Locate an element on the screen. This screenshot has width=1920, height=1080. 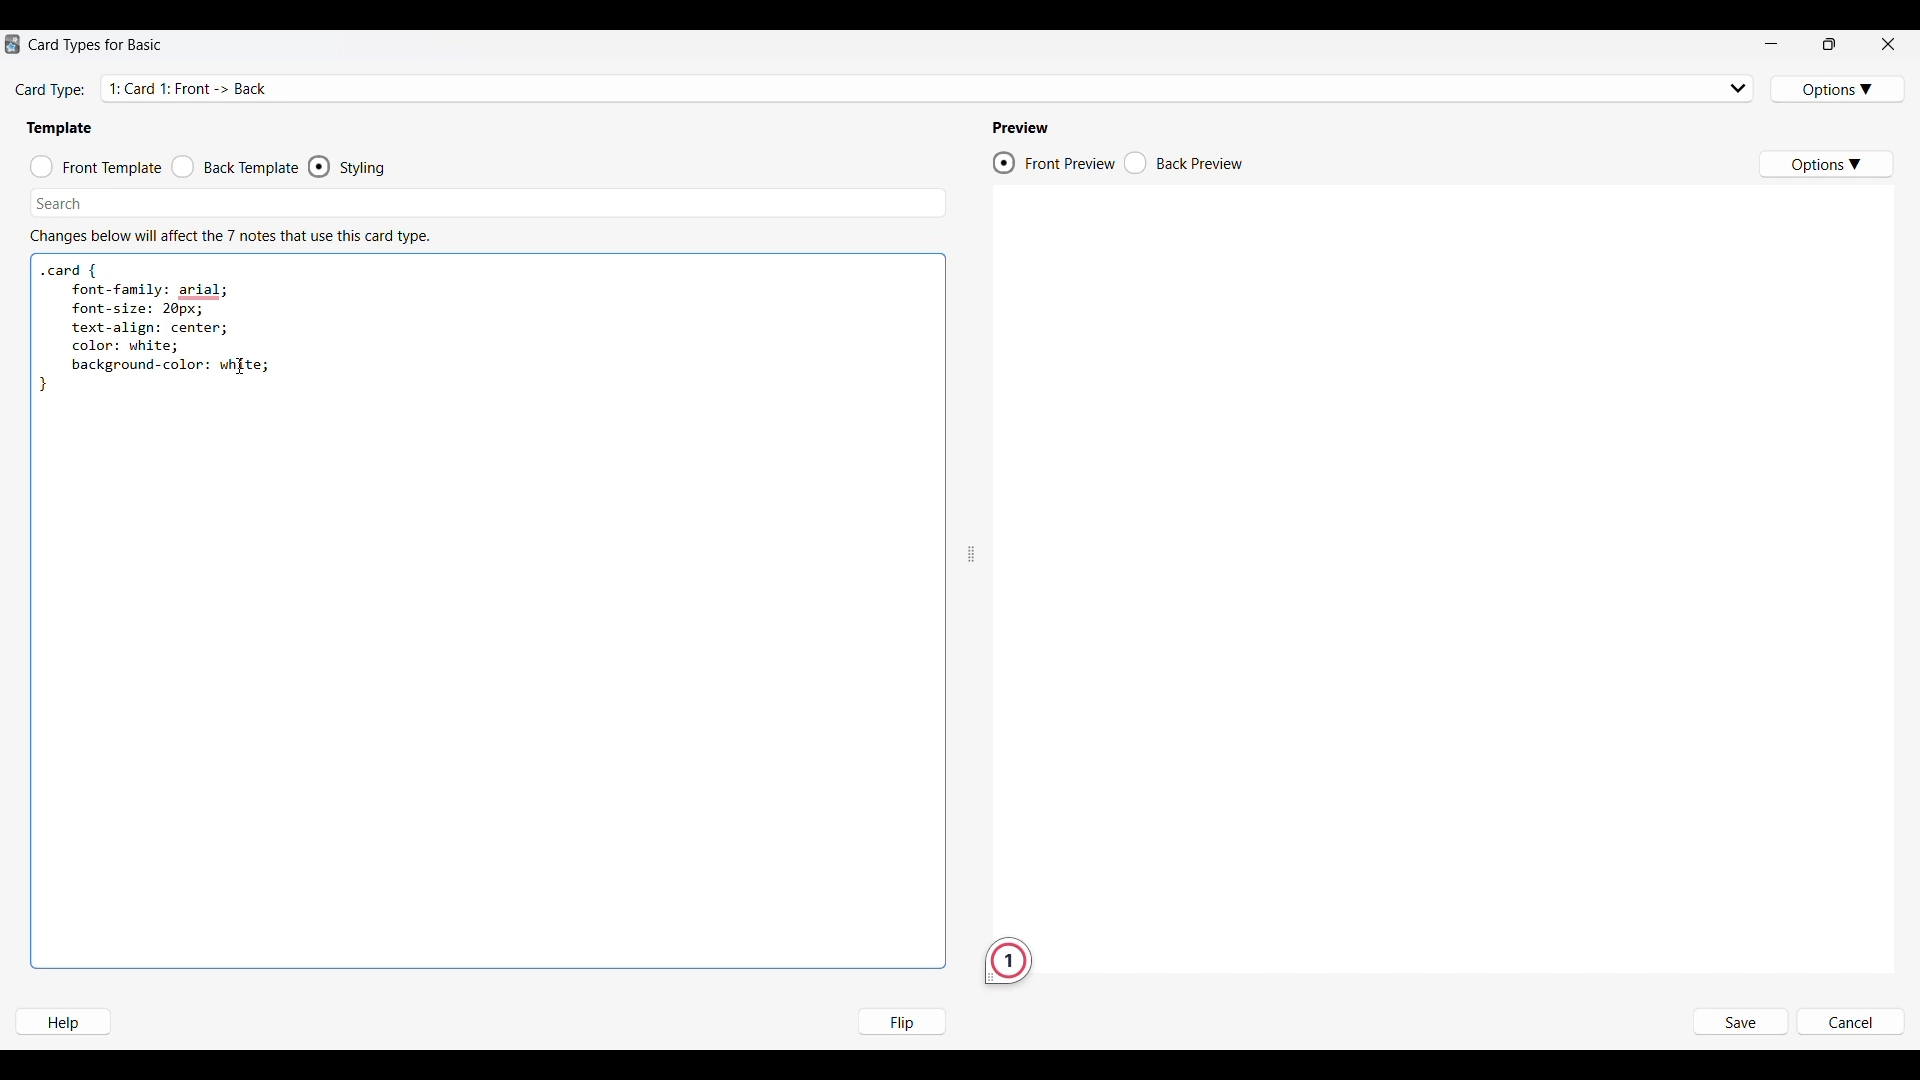
Search is located at coordinates (60, 203).